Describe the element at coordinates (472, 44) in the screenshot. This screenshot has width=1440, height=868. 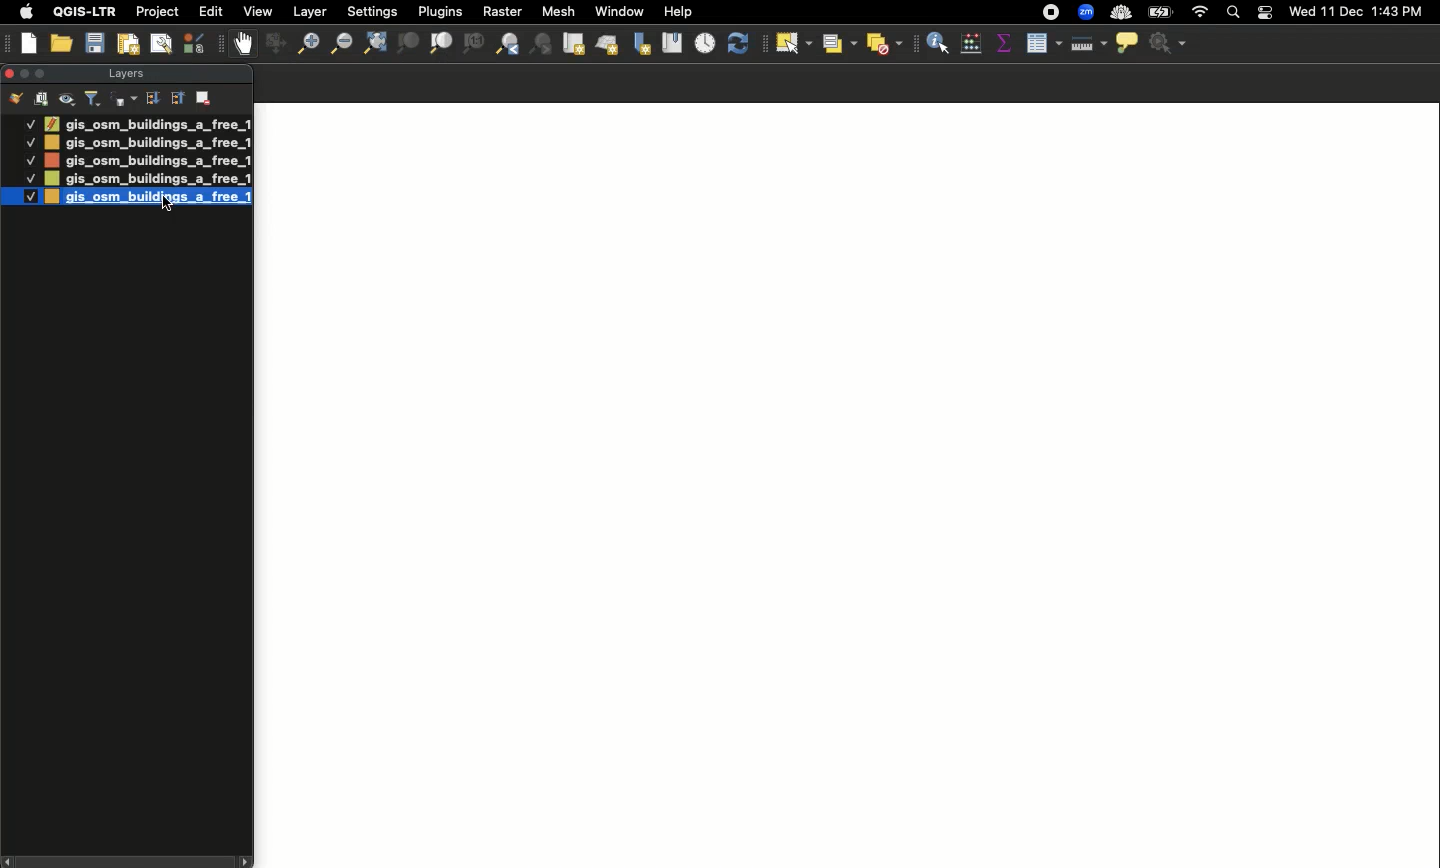
I see `1:1` at that location.